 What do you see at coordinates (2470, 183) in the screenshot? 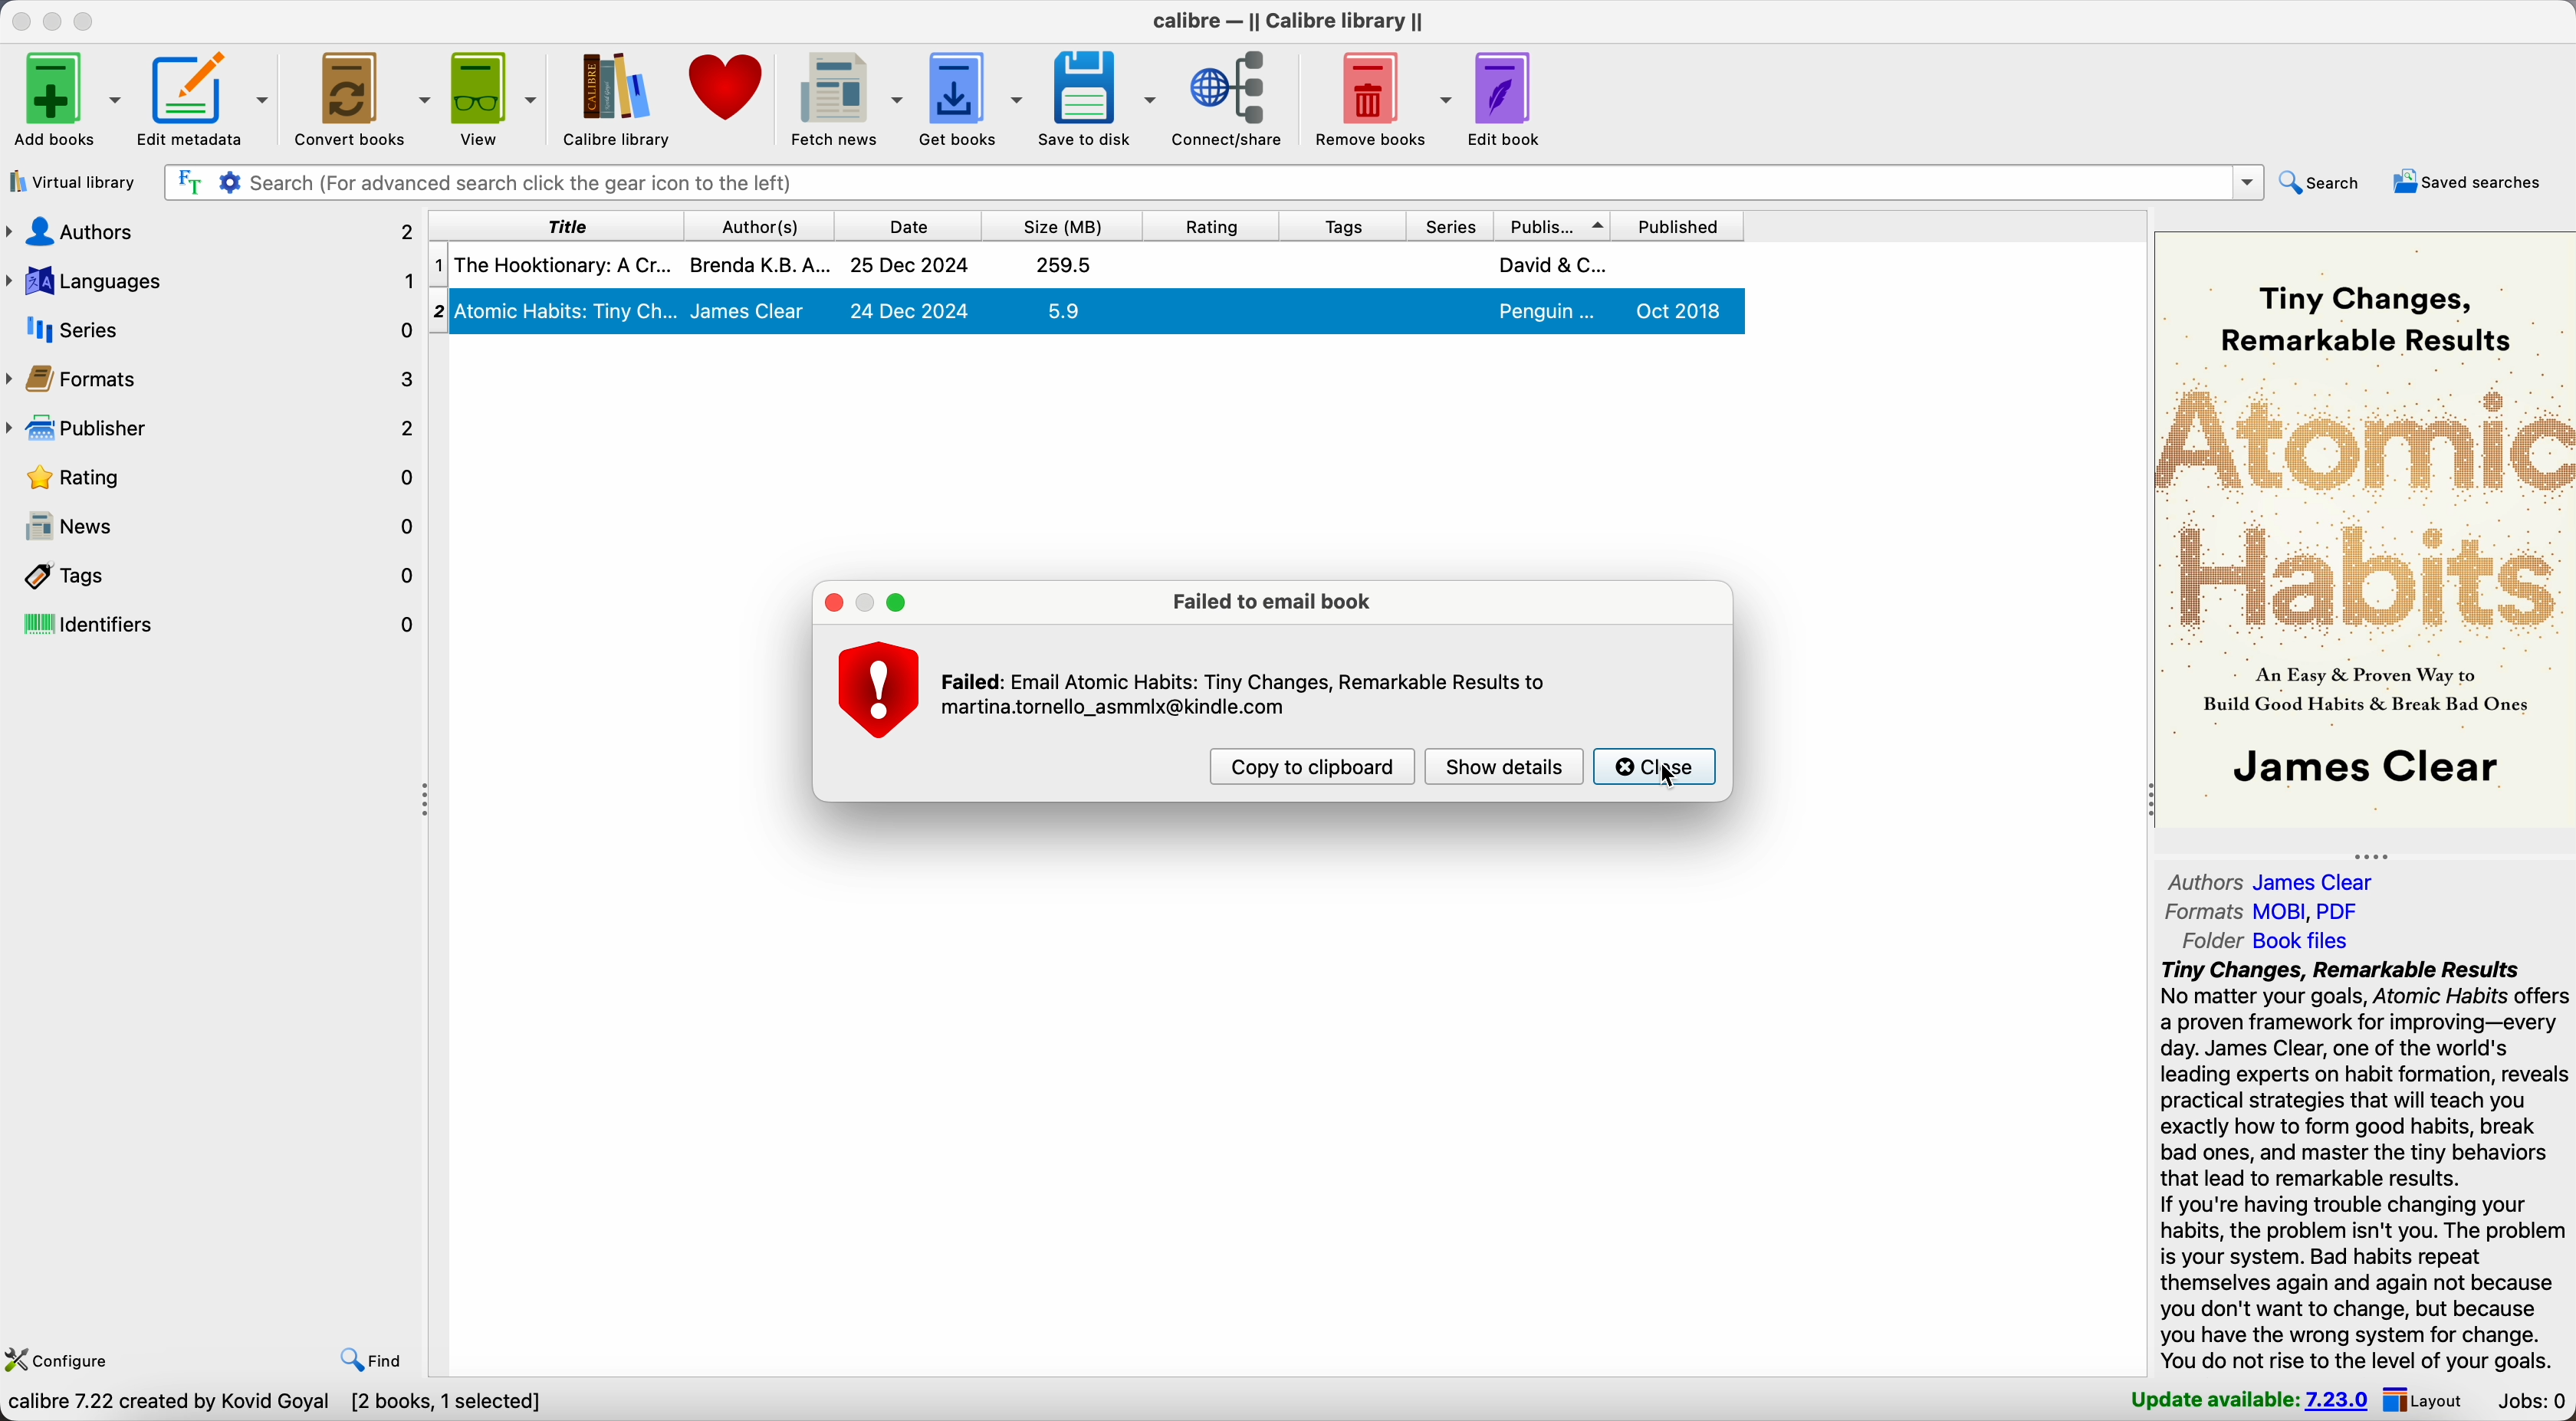
I see `saved searches` at bounding box center [2470, 183].